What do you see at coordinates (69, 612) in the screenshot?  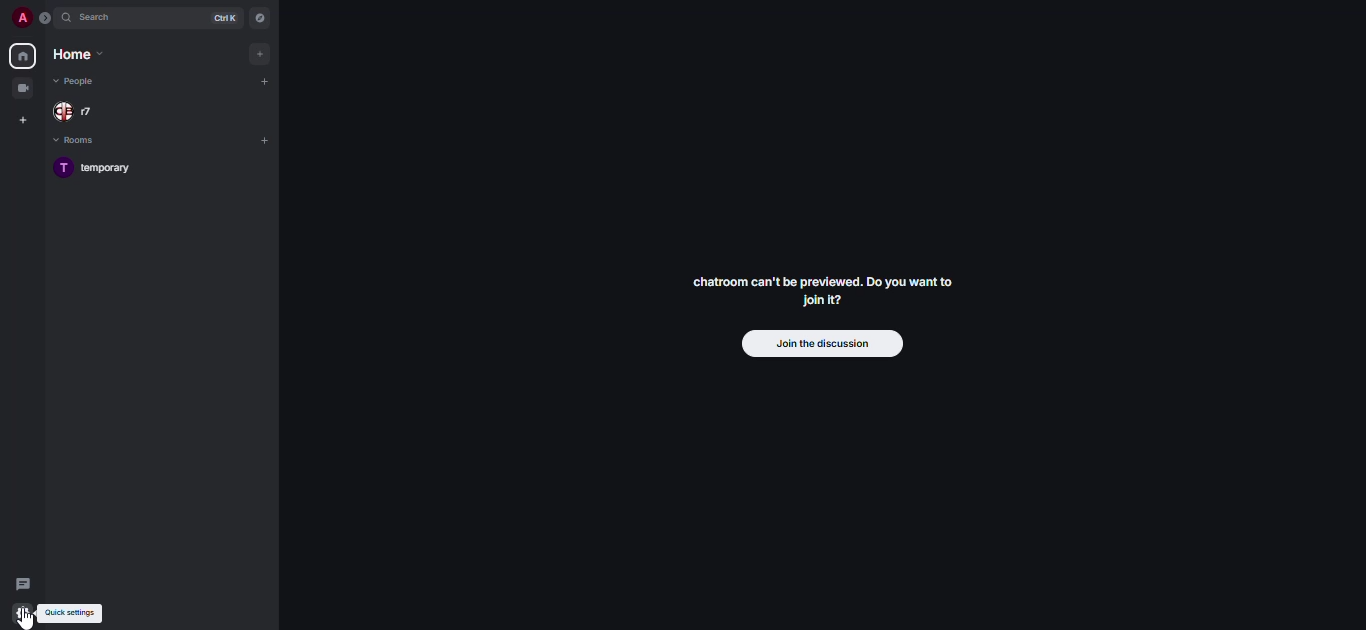 I see `quick settings` at bounding box center [69, 612].